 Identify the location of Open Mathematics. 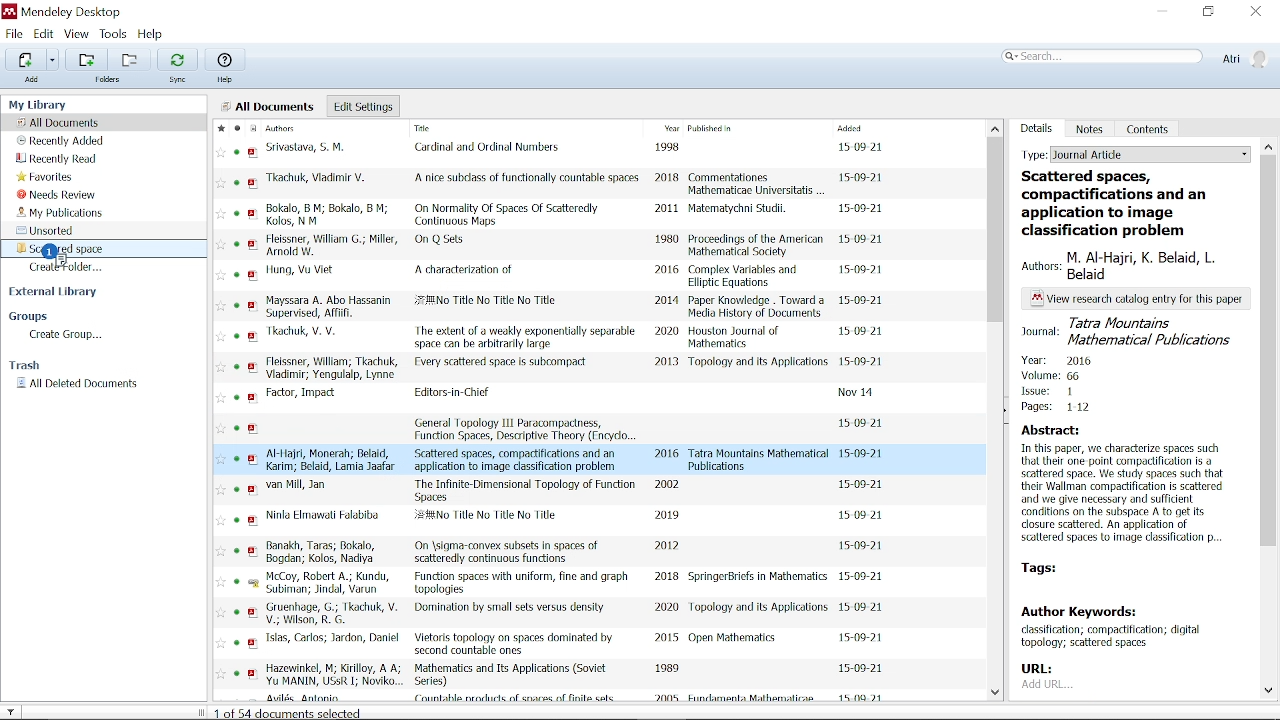
(736, 639).